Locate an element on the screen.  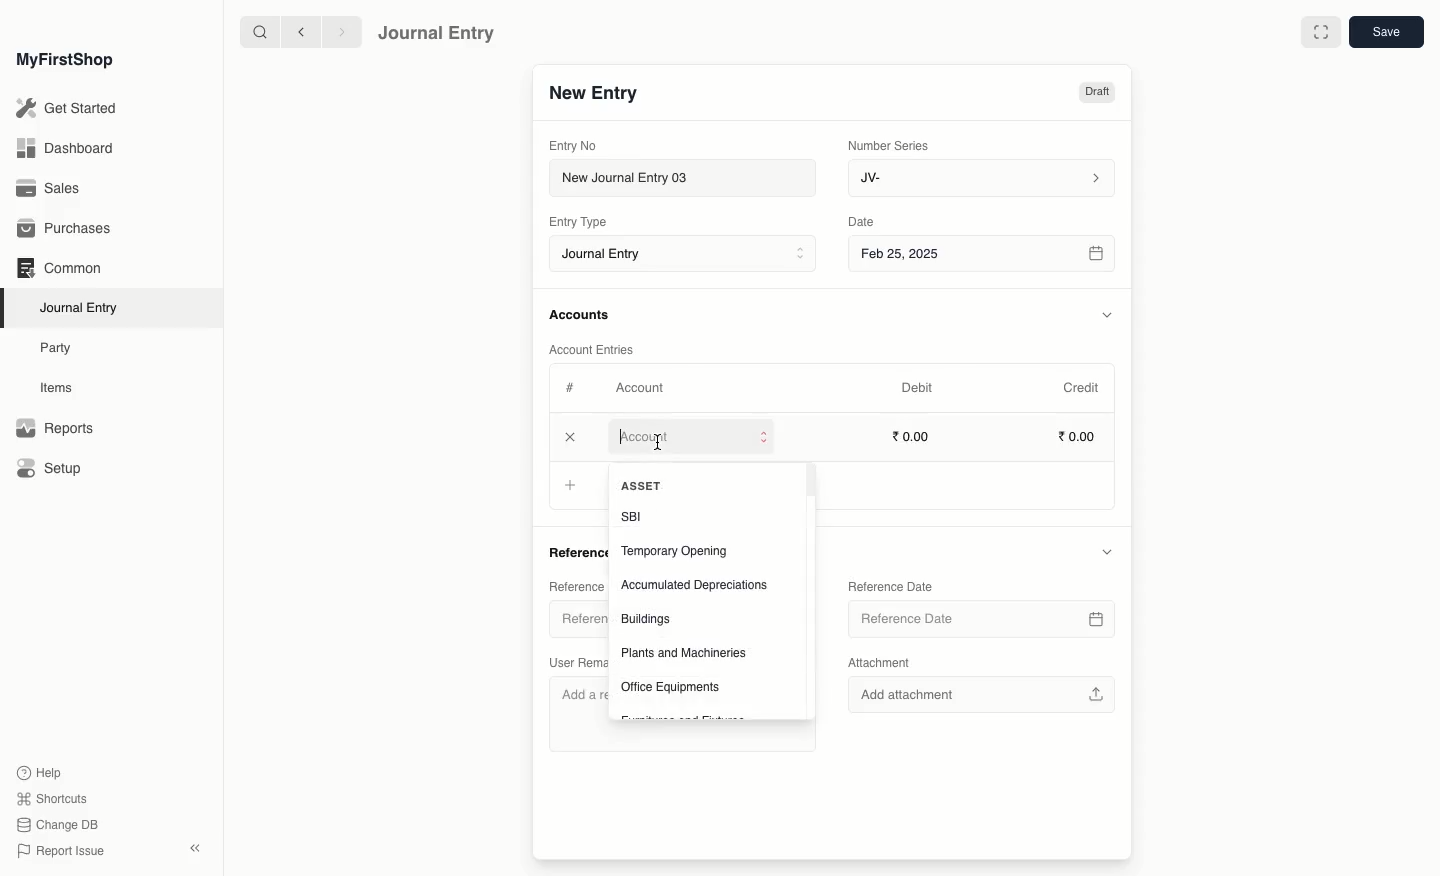
Shortcuts is located at coordinates (49, 797).